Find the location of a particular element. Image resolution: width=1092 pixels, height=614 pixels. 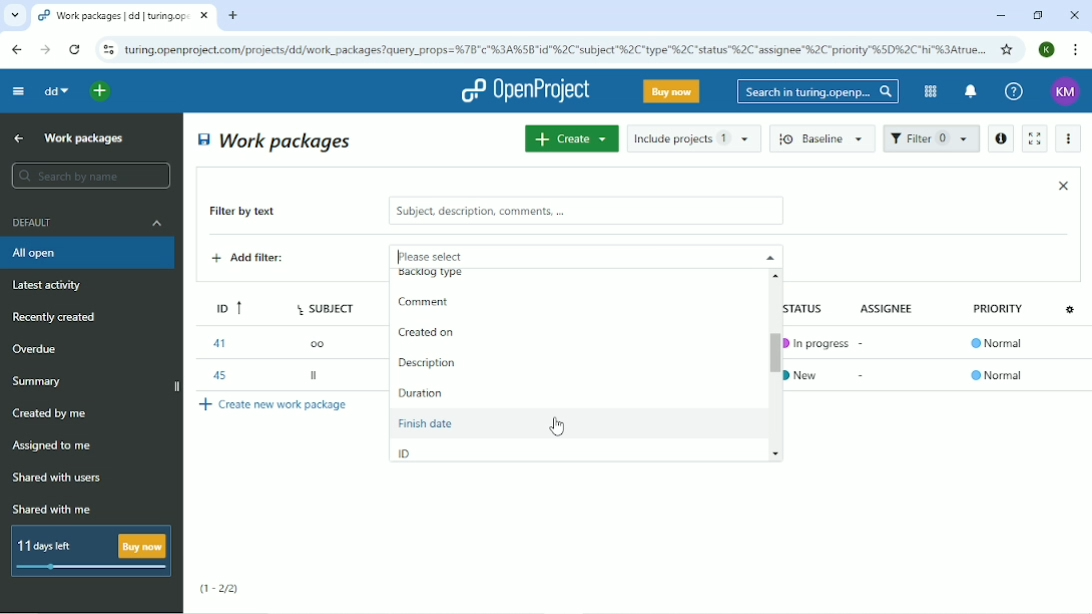

subject, description, comments is located at coordinates (585, 211).